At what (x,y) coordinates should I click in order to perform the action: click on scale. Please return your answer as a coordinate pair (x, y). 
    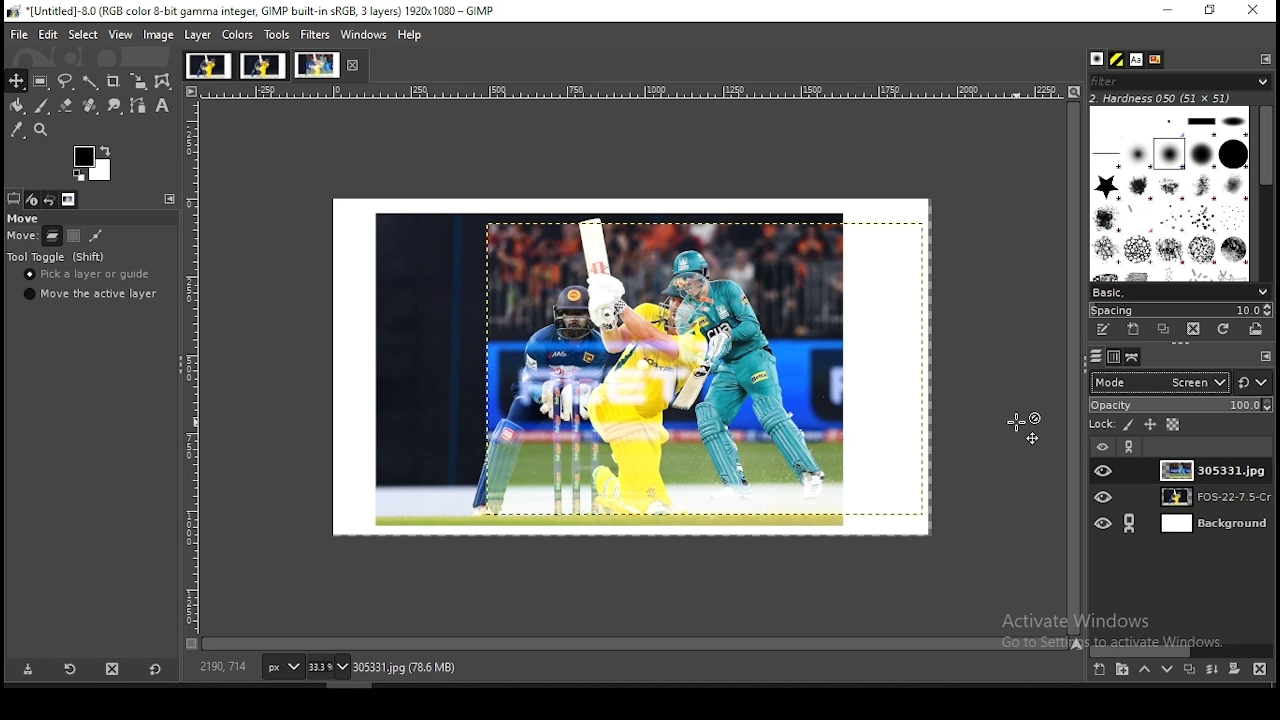
    Looking at the image, I should click on (642, 90).